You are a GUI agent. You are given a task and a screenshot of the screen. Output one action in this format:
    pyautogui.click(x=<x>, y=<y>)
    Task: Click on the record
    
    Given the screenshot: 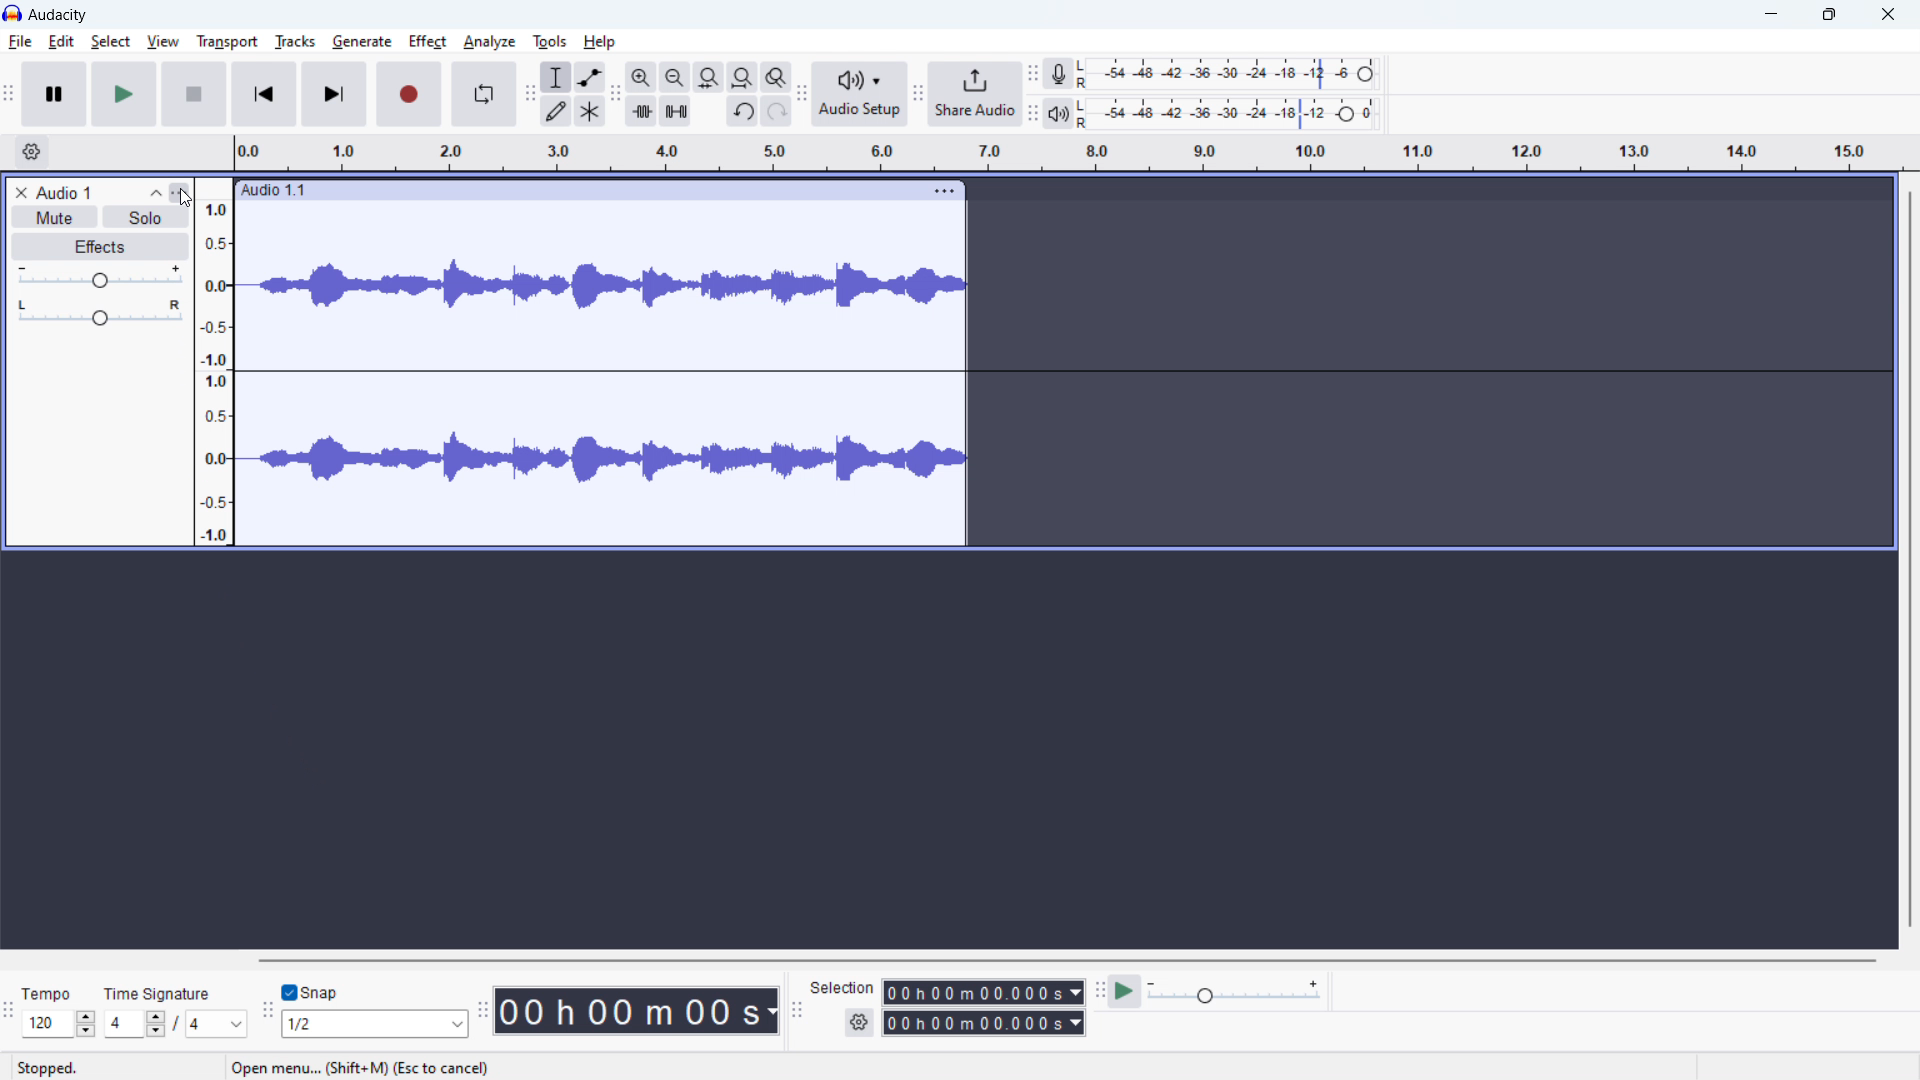 What is the action you would take?
    pyautogui.click(x=408, y=93)
    